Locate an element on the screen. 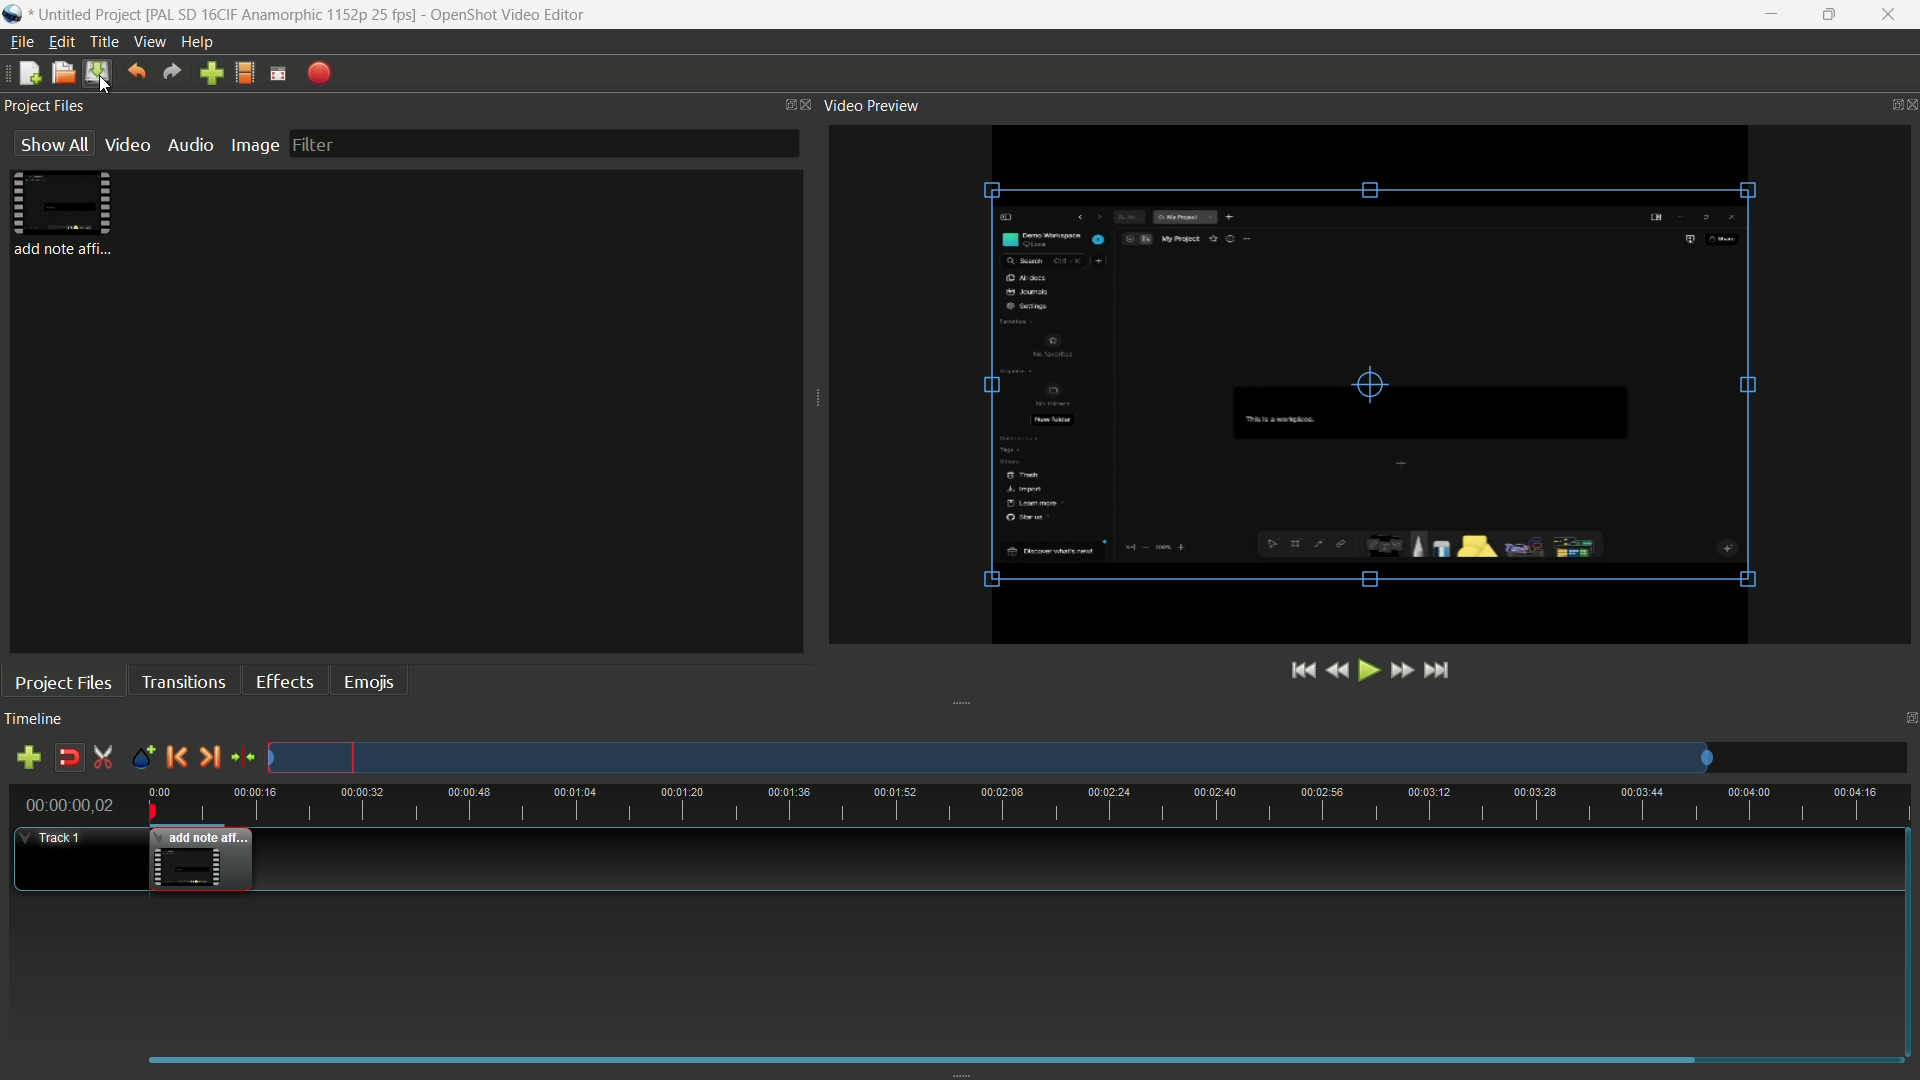 Image resolution: width=1920 pixels, height=1080 pixels. Untitled Project [PAL SD 16CIF Anamorphic 1152p 25 fps] - OpenShot Video Editor is located at coordinates (318, 14).